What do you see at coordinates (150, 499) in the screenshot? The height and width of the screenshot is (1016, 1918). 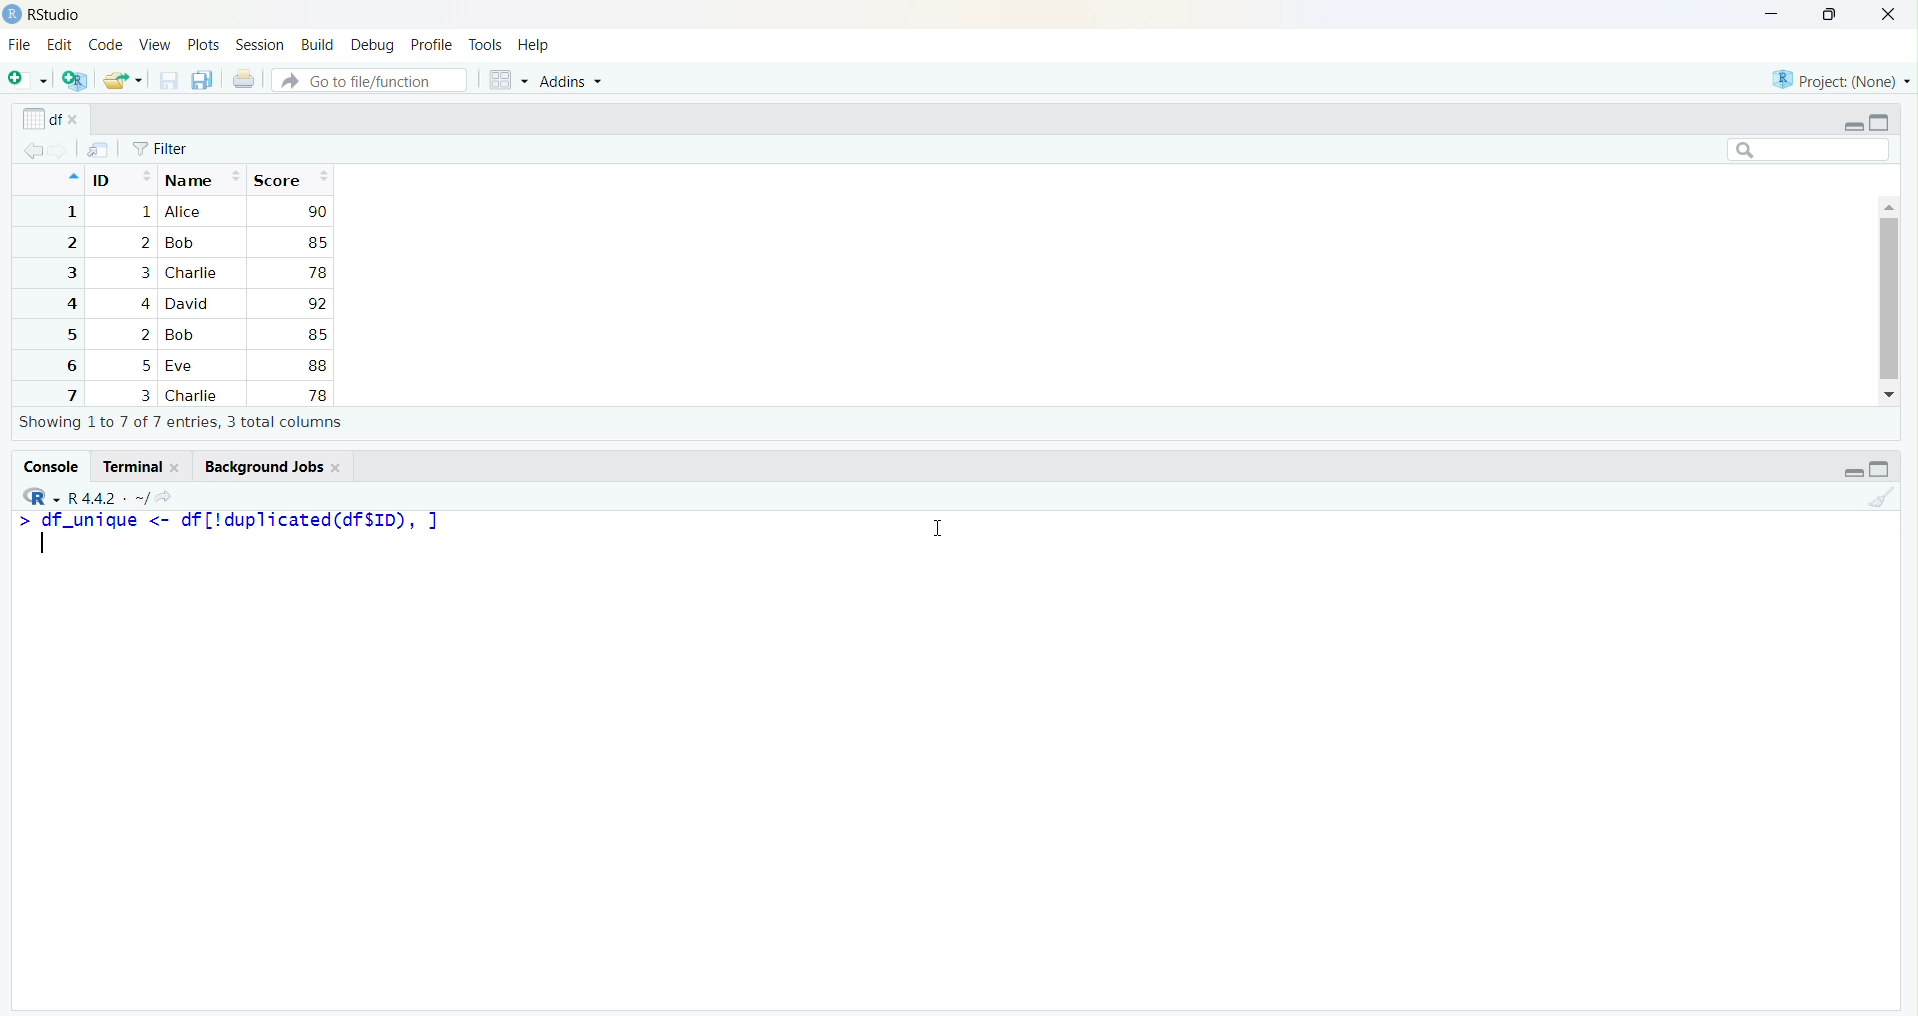 I see `. ~/>` at bounding box center [150, 499].